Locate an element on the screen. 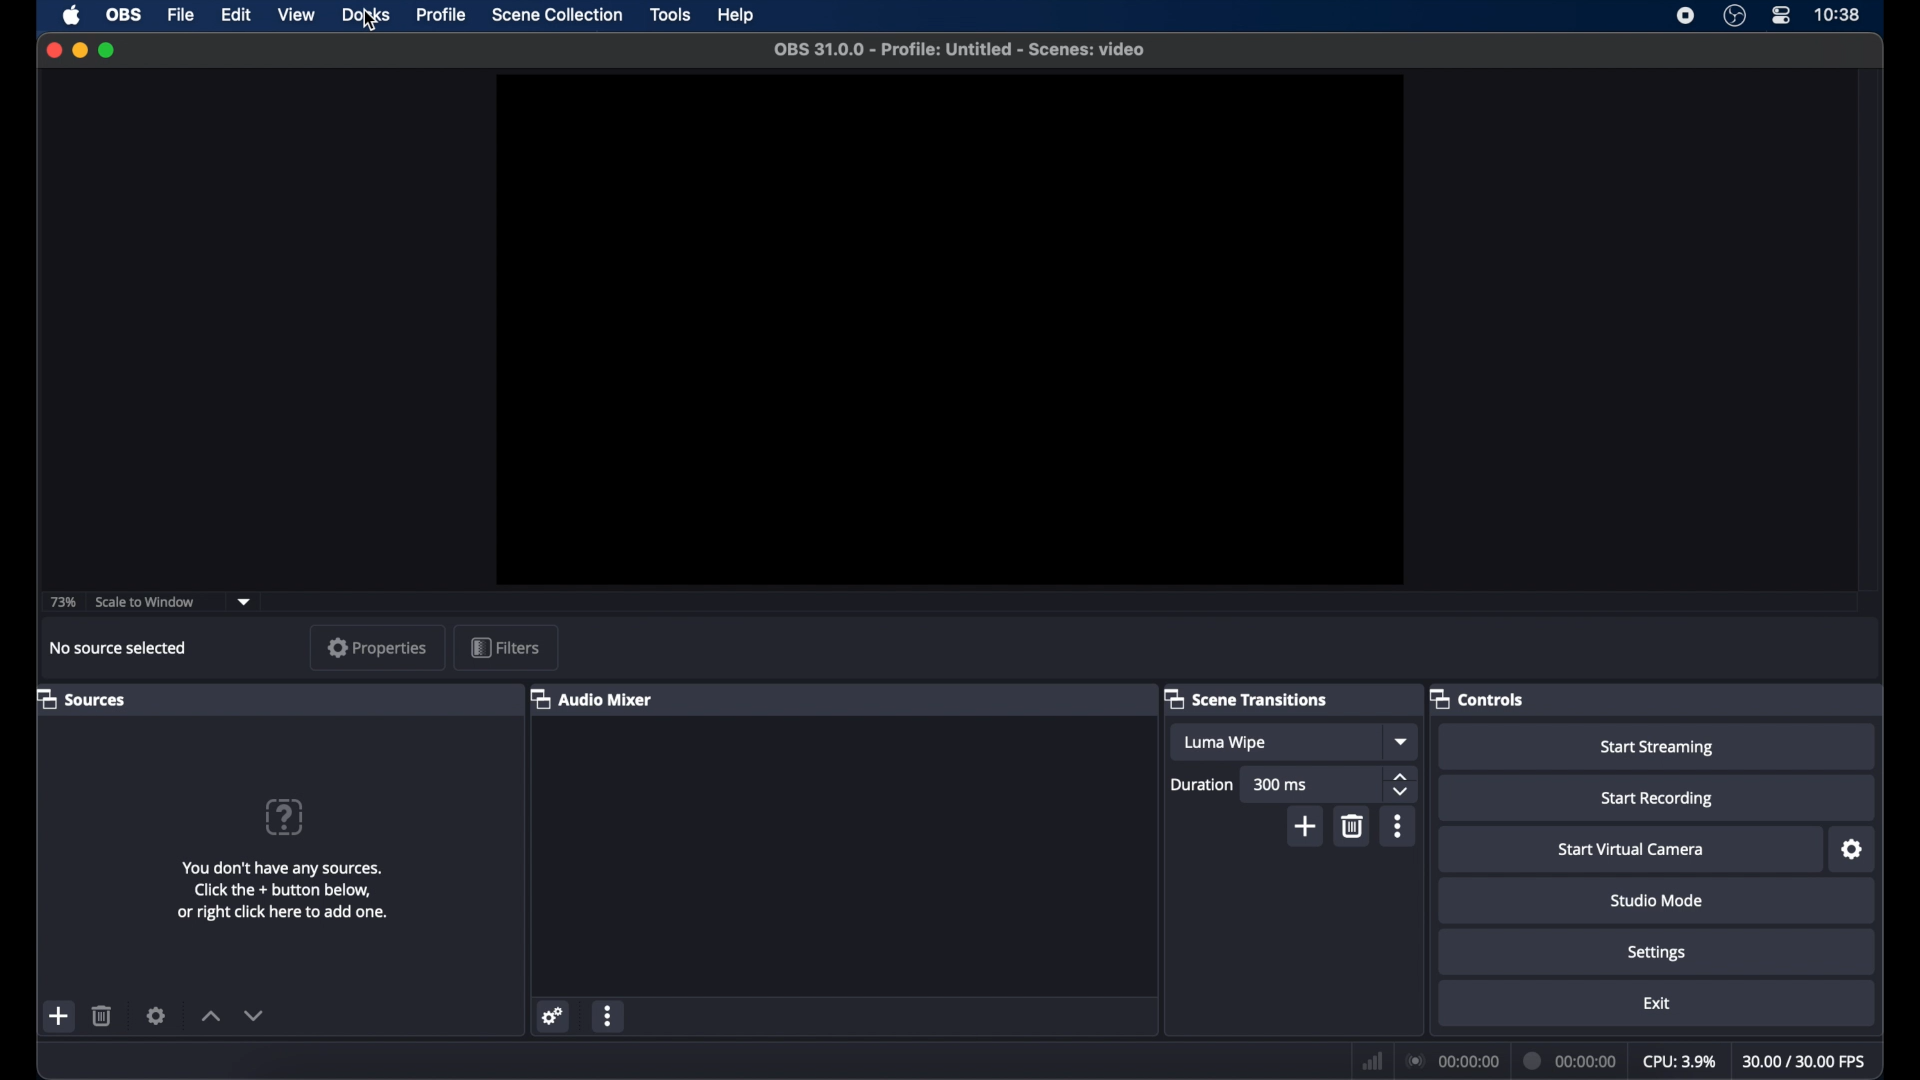 This screenshot has height=1080, width=1920. OBS 31.0.0 - Profile: Untitled - Scenes: video is located at coordinates (960, 48).